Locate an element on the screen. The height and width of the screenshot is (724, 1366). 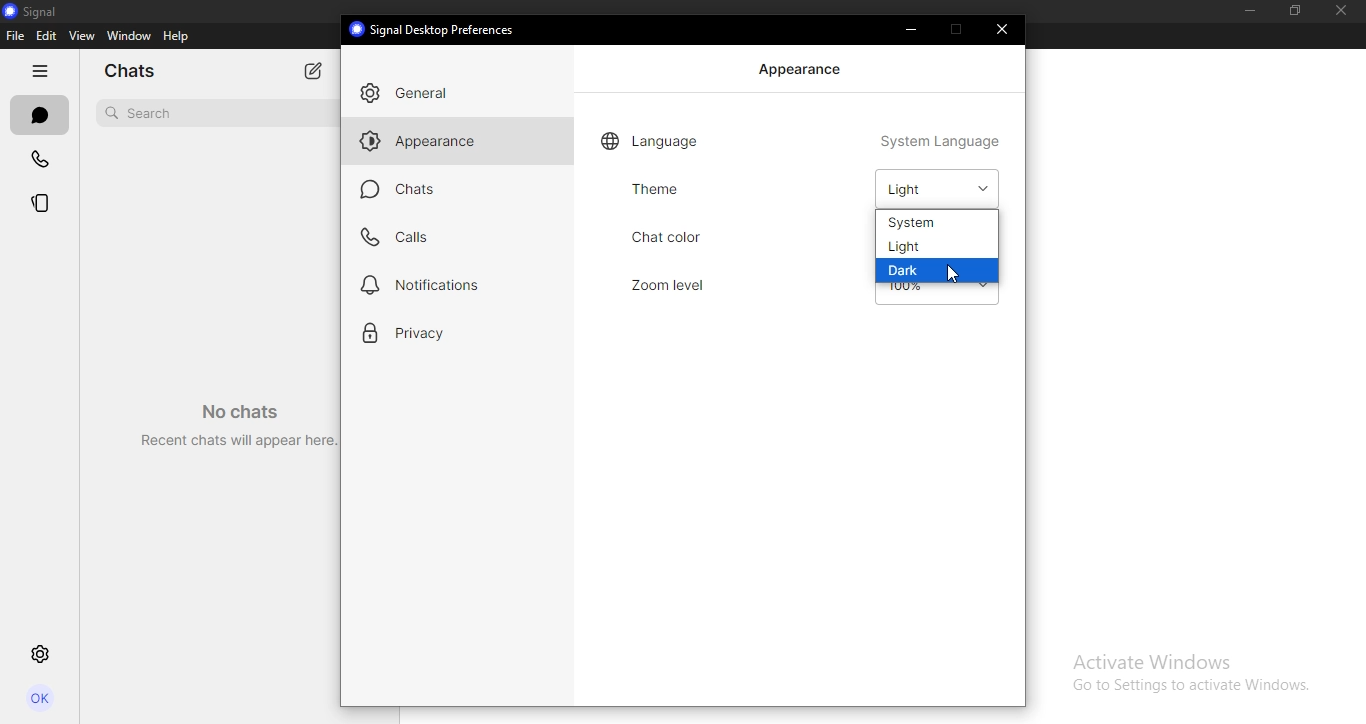
search is located at coordinates (142, 111).